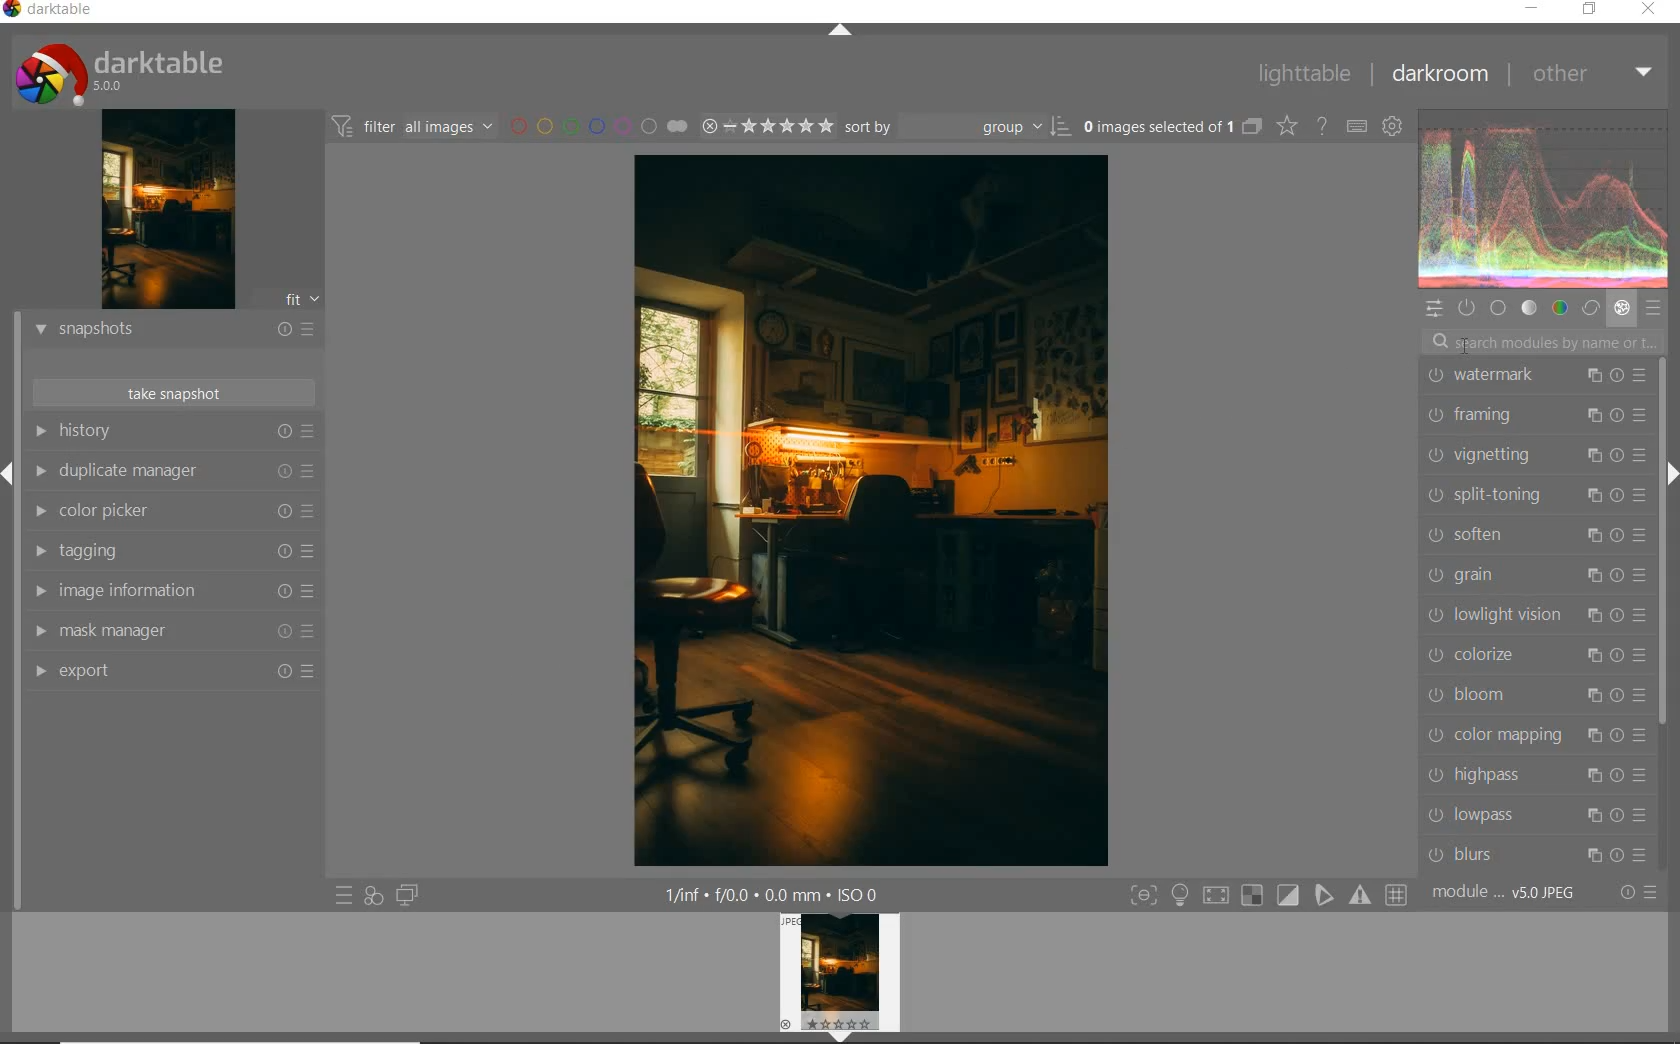 The height and width of the screenshot is (1044, 1680). I want to click on toggle modes, so click(1263, 894).